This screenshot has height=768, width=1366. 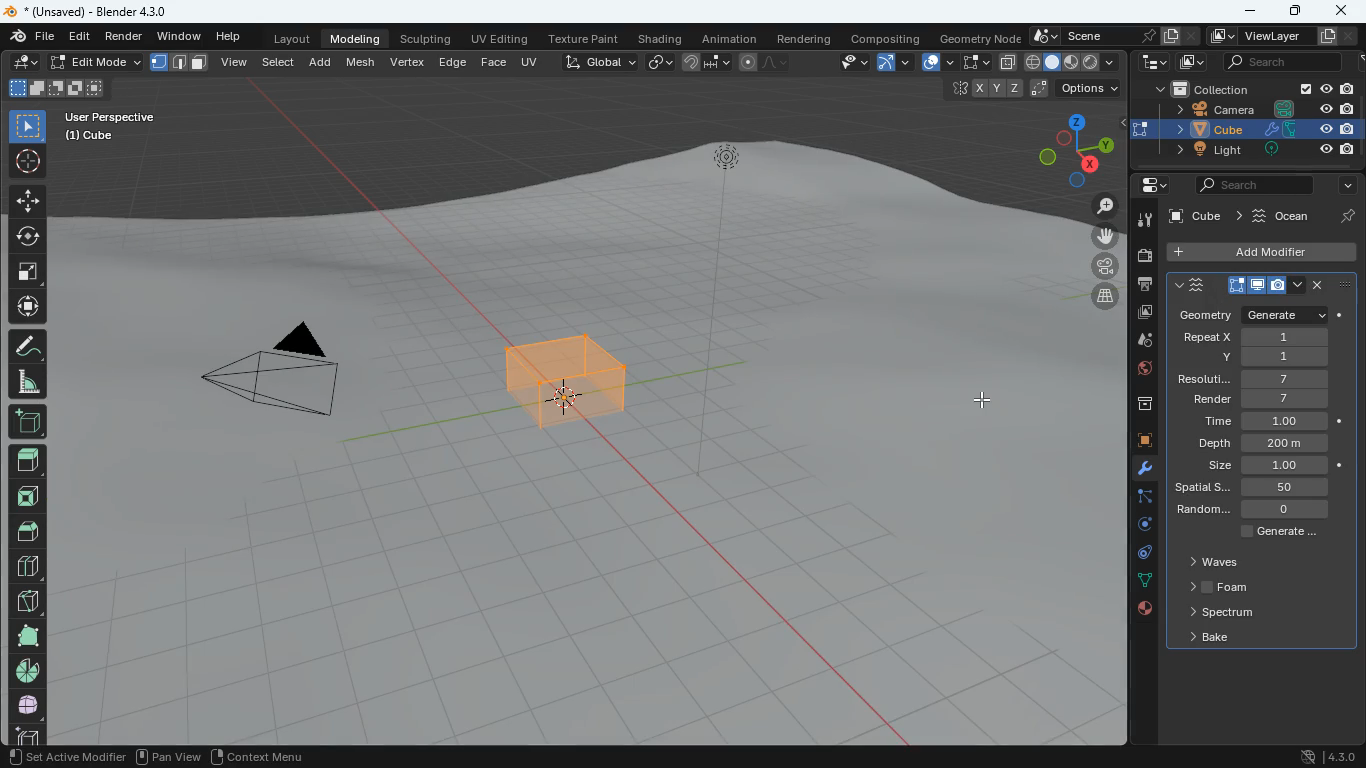 I want to click on light, so click(x=1258, y=151).